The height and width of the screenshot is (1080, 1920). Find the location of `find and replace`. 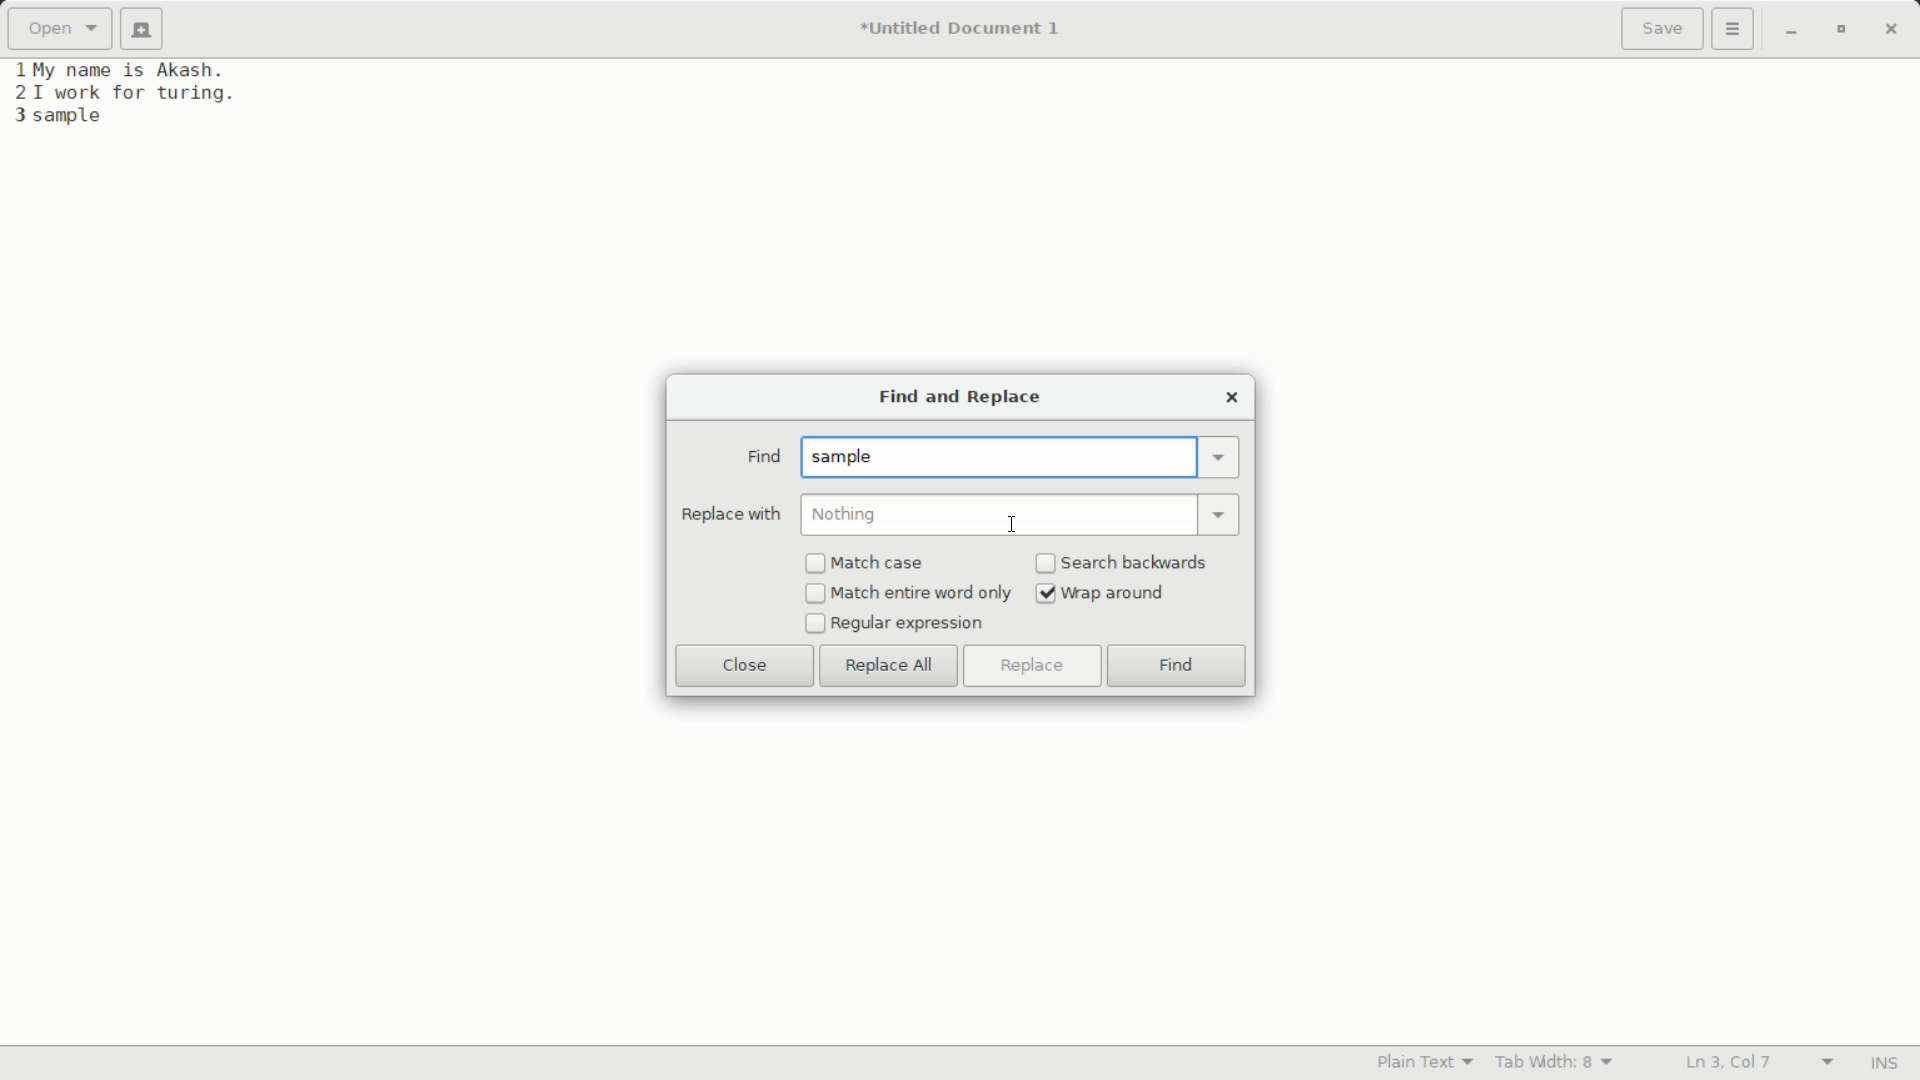

find and replace is located at coordinates (956, 399).